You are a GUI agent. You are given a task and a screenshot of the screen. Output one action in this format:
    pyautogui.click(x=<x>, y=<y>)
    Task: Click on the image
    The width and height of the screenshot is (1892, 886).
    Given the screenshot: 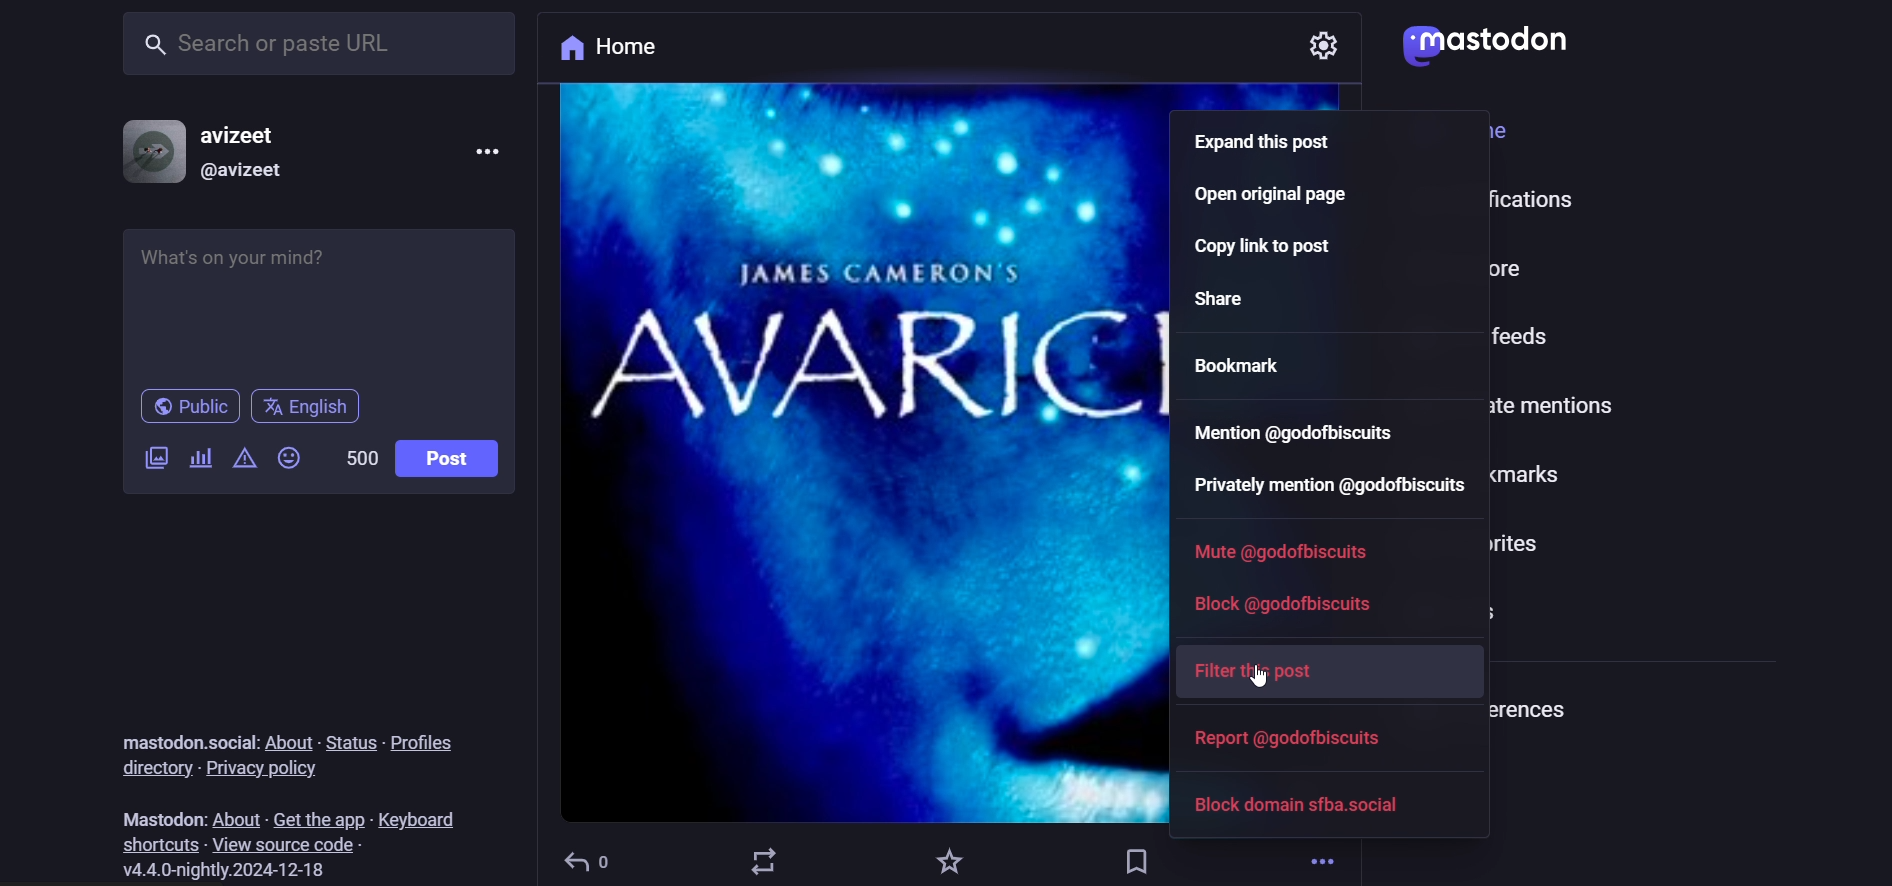 What is the action you would take?
    pyautogui.click(x=858, y=453)
    